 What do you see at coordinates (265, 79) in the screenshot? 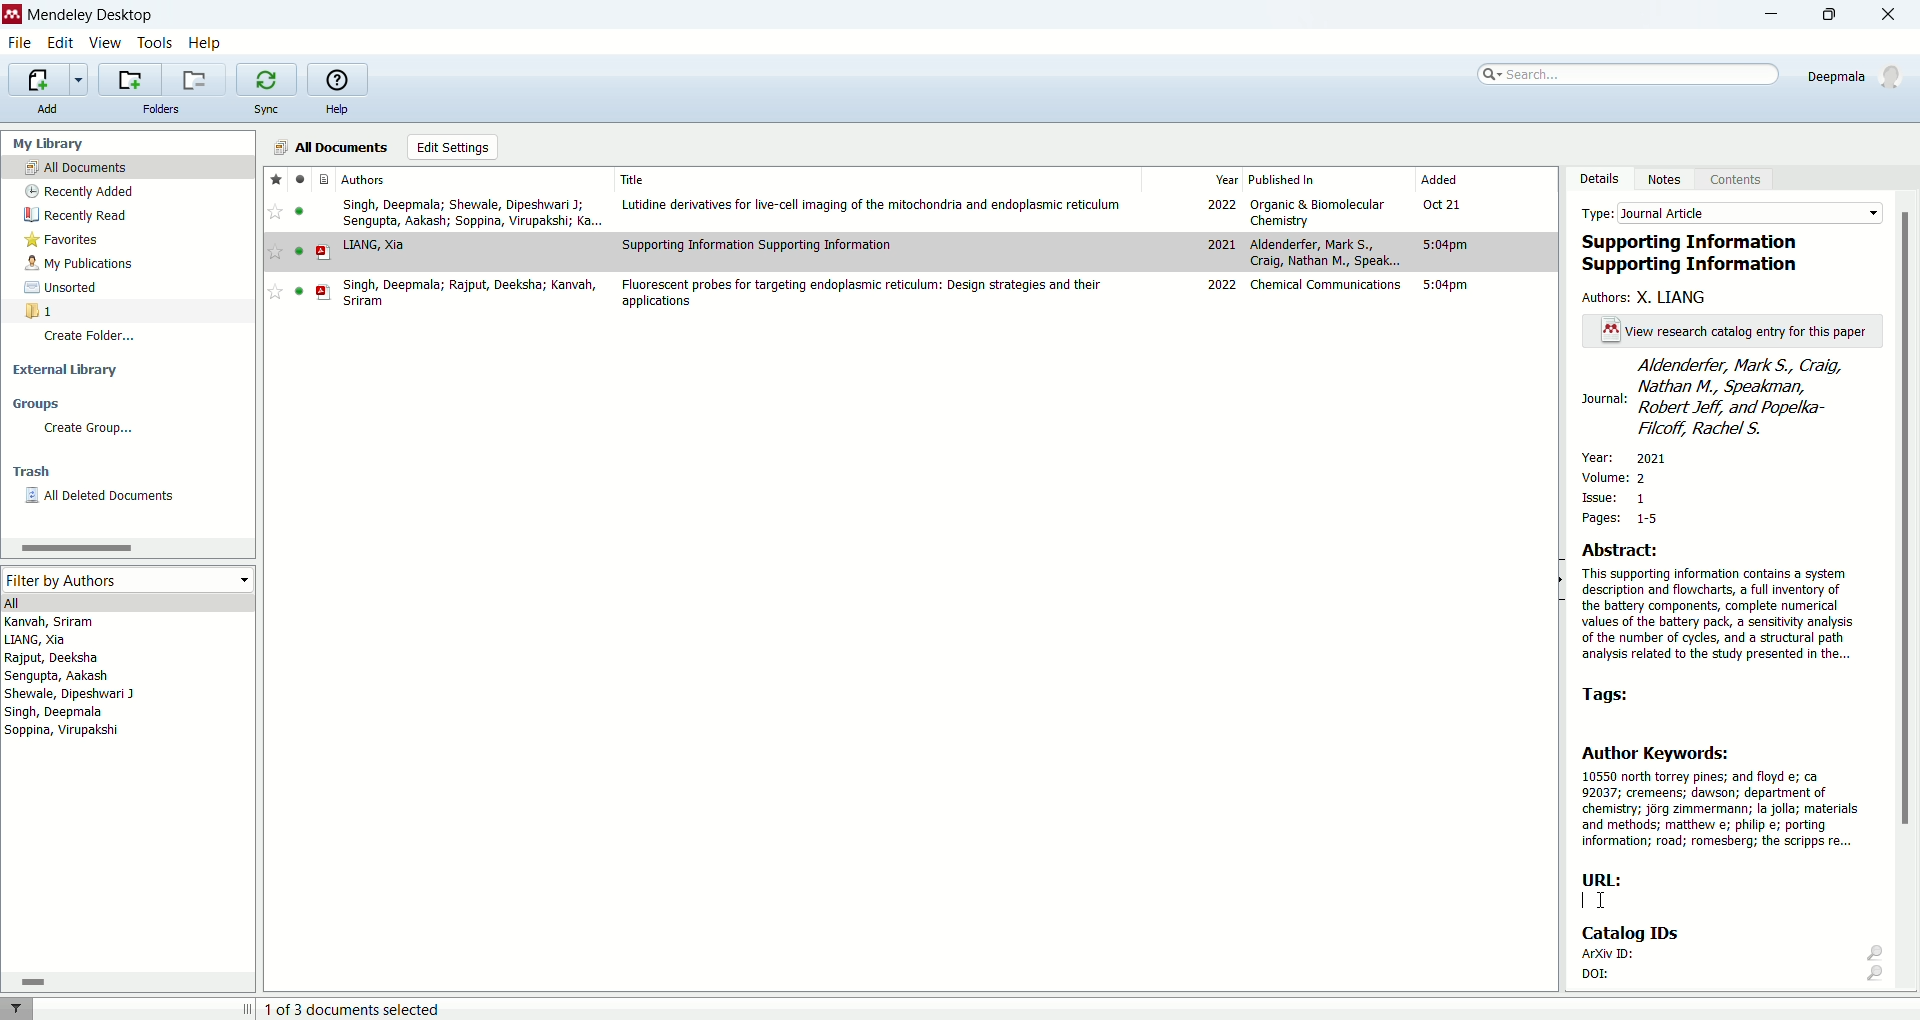
I see `synchronize library with mendeley web` at bounding box center [265, 79].